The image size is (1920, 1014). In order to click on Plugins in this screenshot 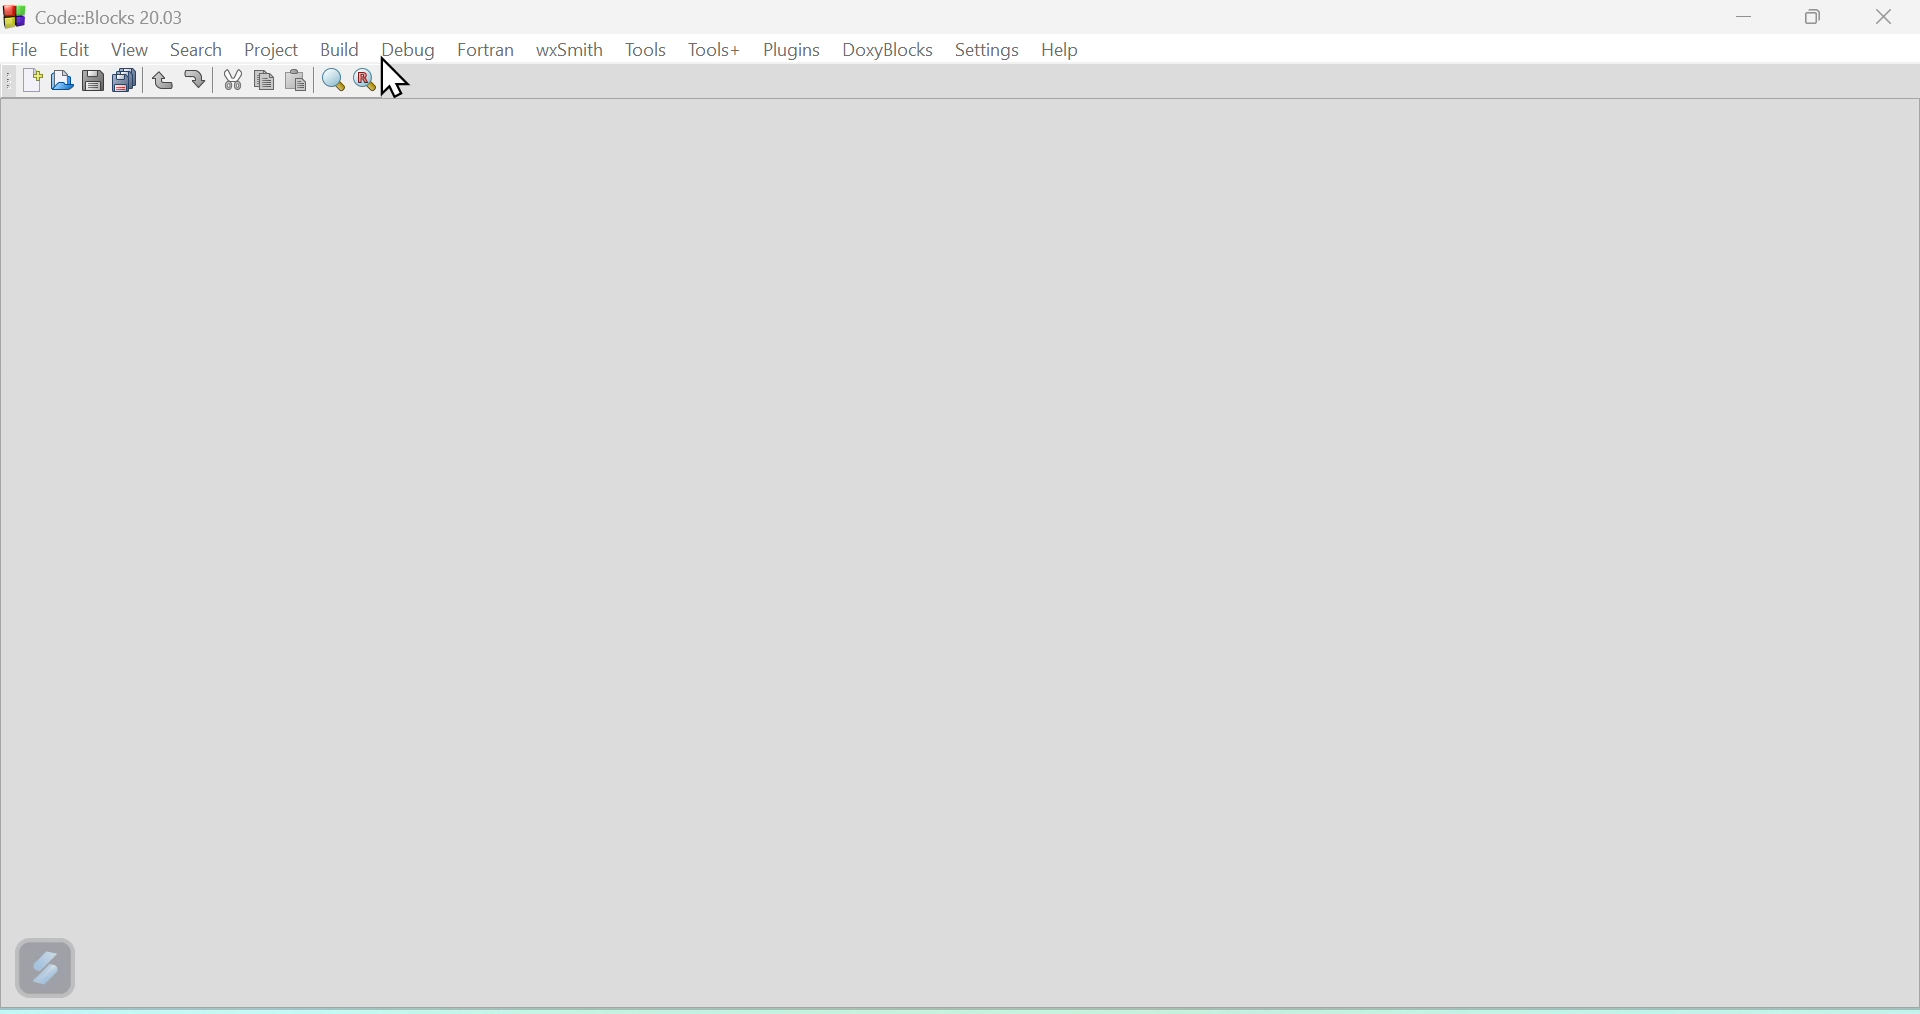, I will do `click(786, 48)`.